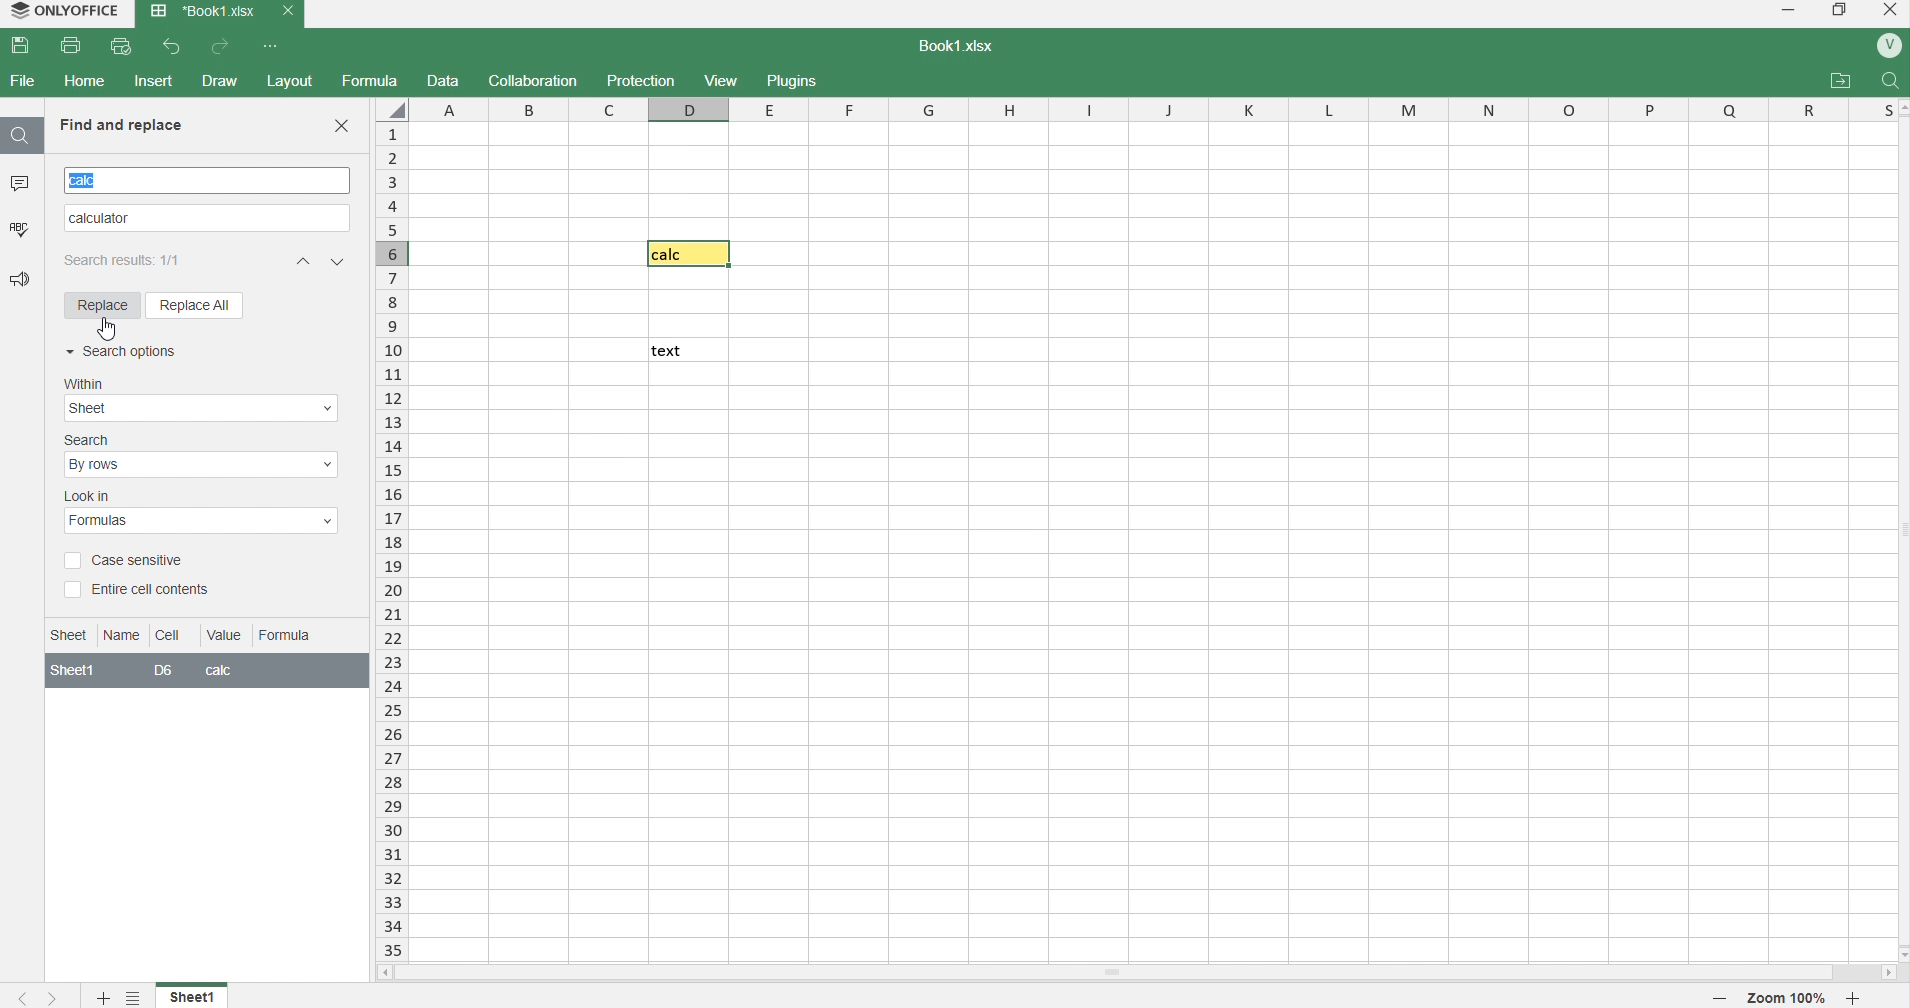 The height and width of the screenshot is (1008, 1910). Describe the element at coordinates (300, 261) in the screenshot. I see `next match` at that location.